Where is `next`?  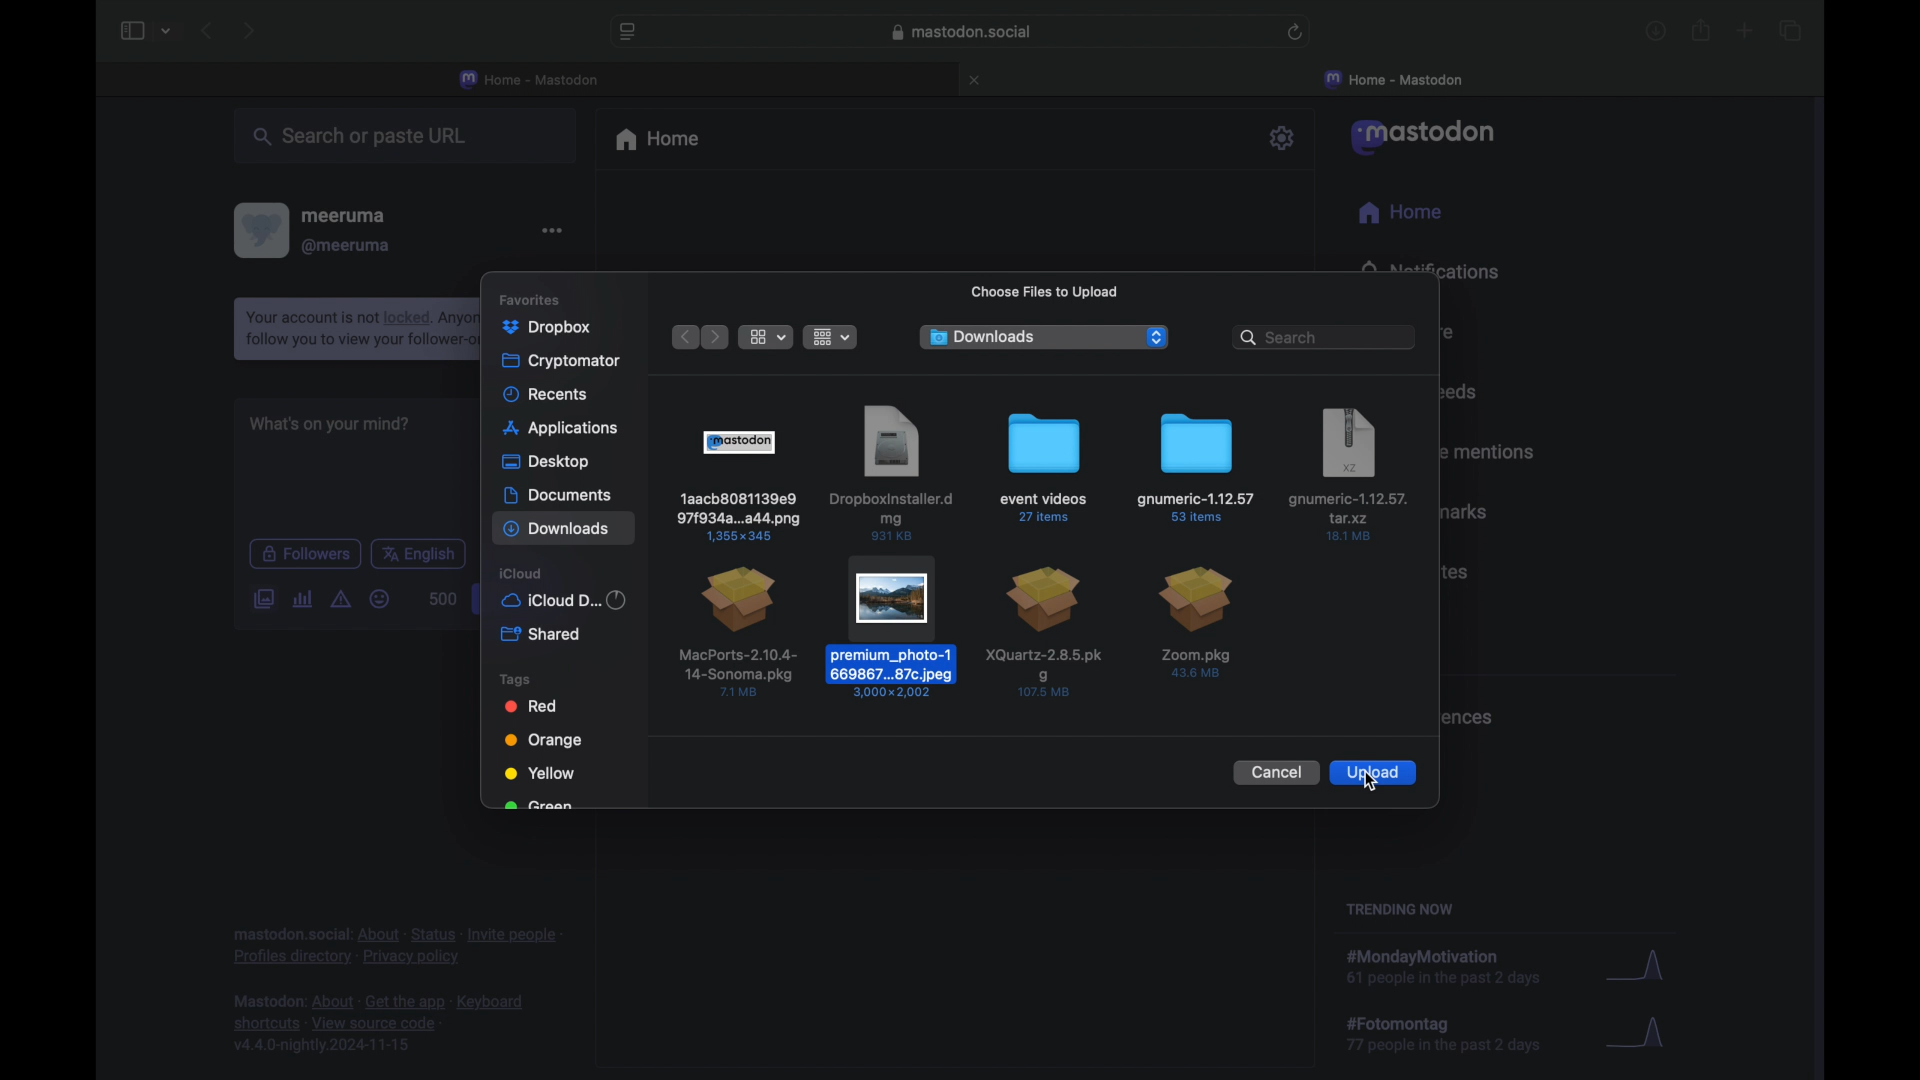 next is located at coordinates (716, 337).